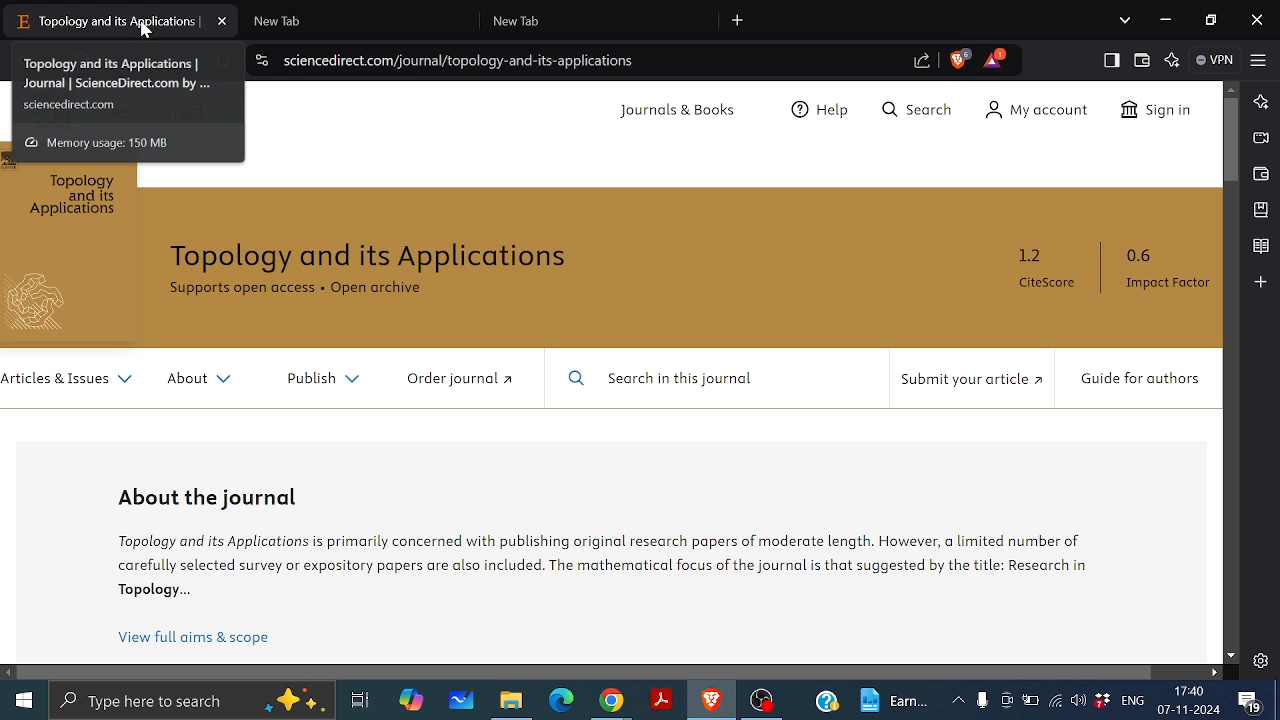 This screenshot has height=720, width=1280. What do you see at coordinates (1162, 269) in the screenshot?
I see `0.6 Impact Factor` at bounding box center [1162, 269].